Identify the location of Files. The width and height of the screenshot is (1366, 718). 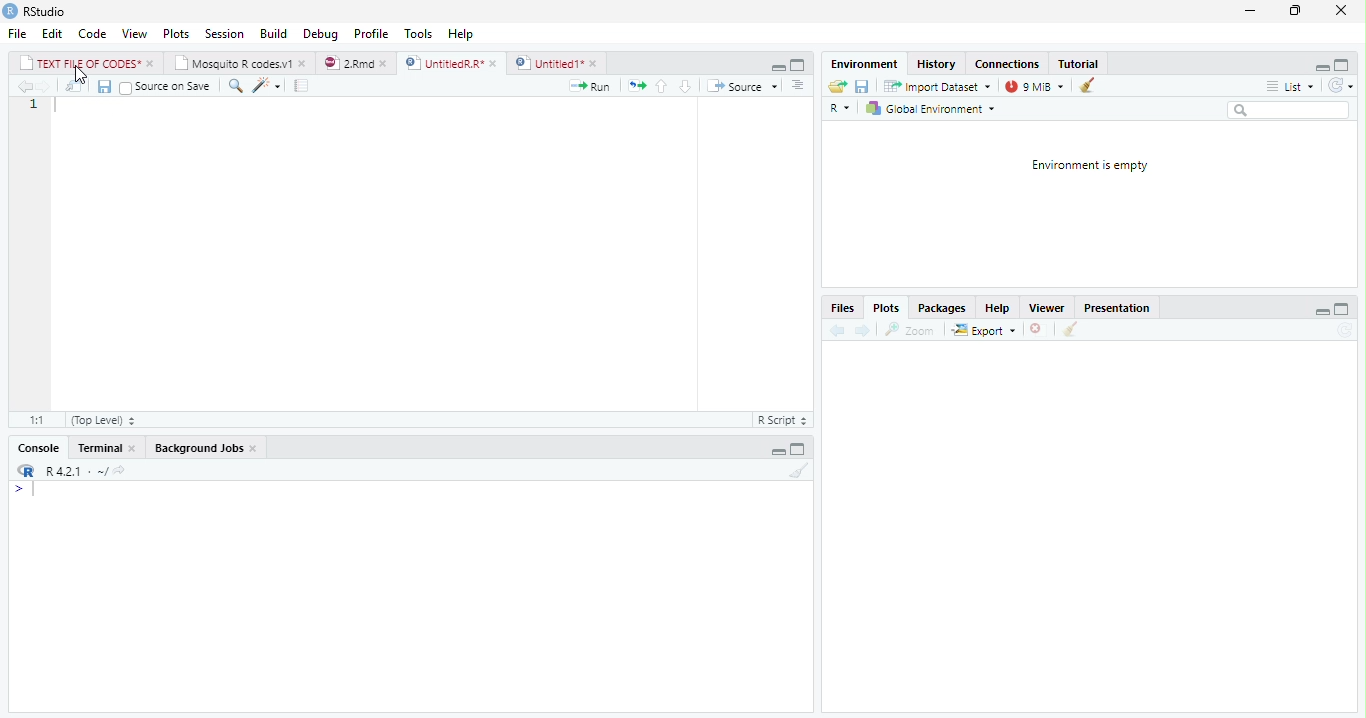
(842, 307).